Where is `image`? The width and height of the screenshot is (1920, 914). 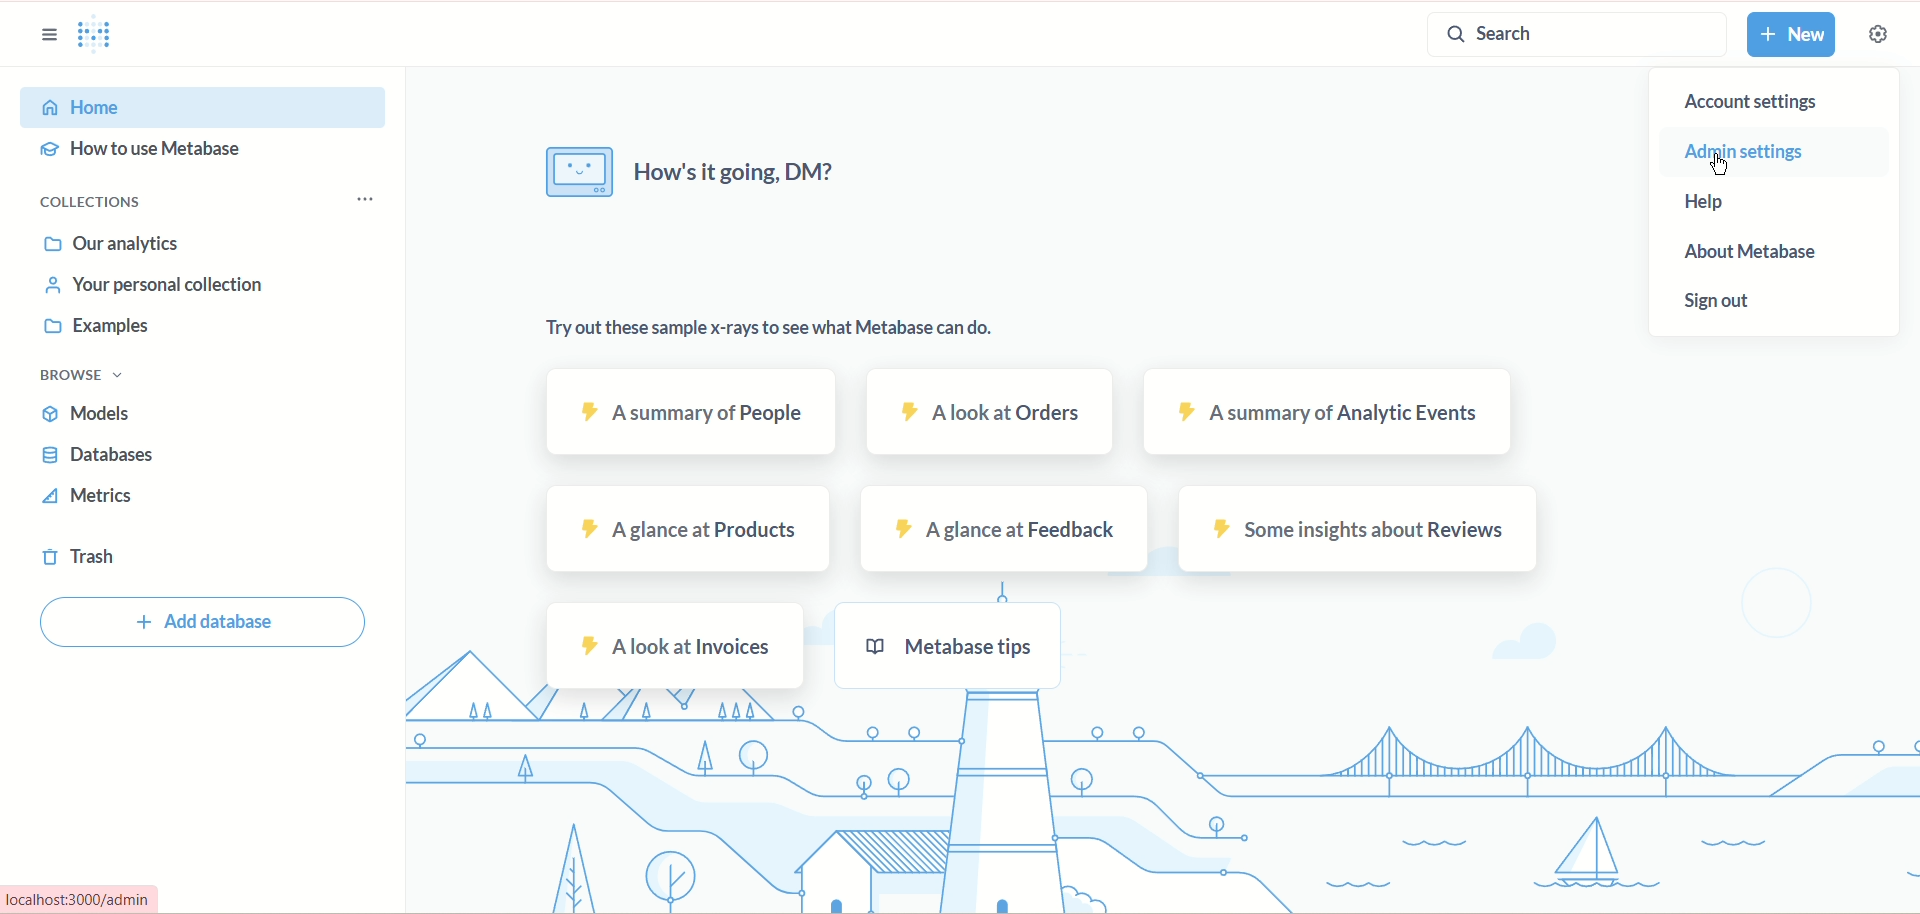
image is located at coordinates (579, 173).